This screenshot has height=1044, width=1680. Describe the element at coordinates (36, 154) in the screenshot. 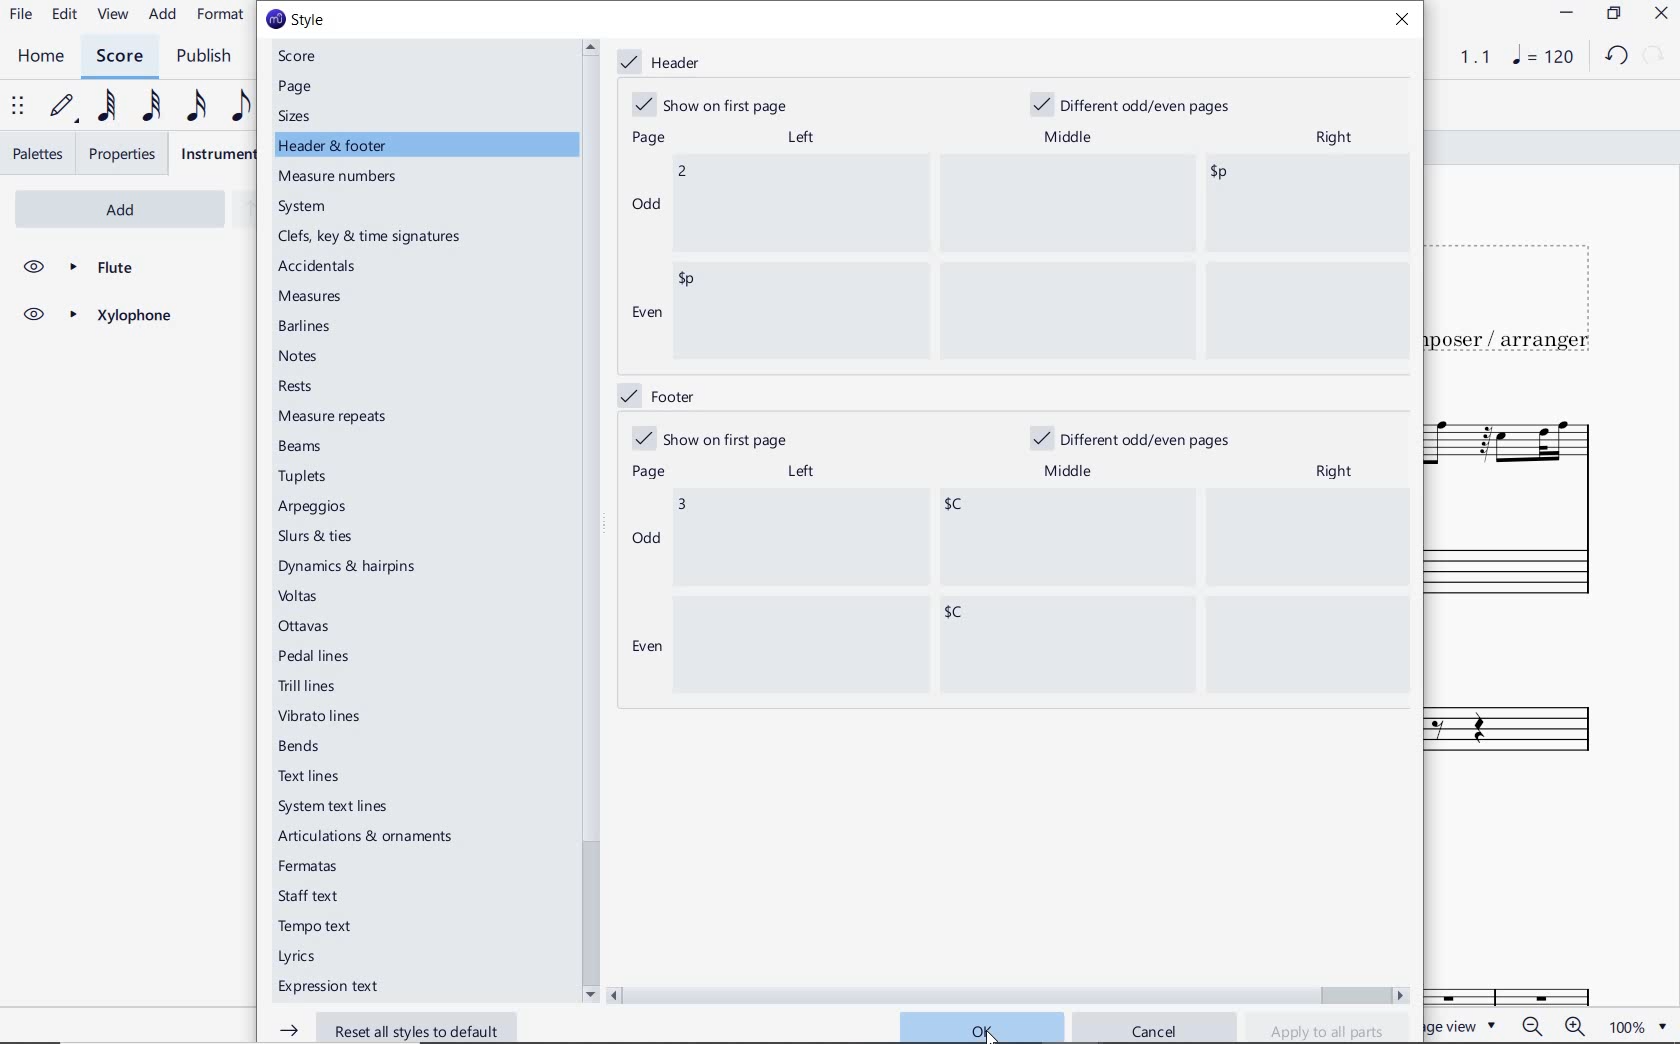

I see `PALETTES` at that location.